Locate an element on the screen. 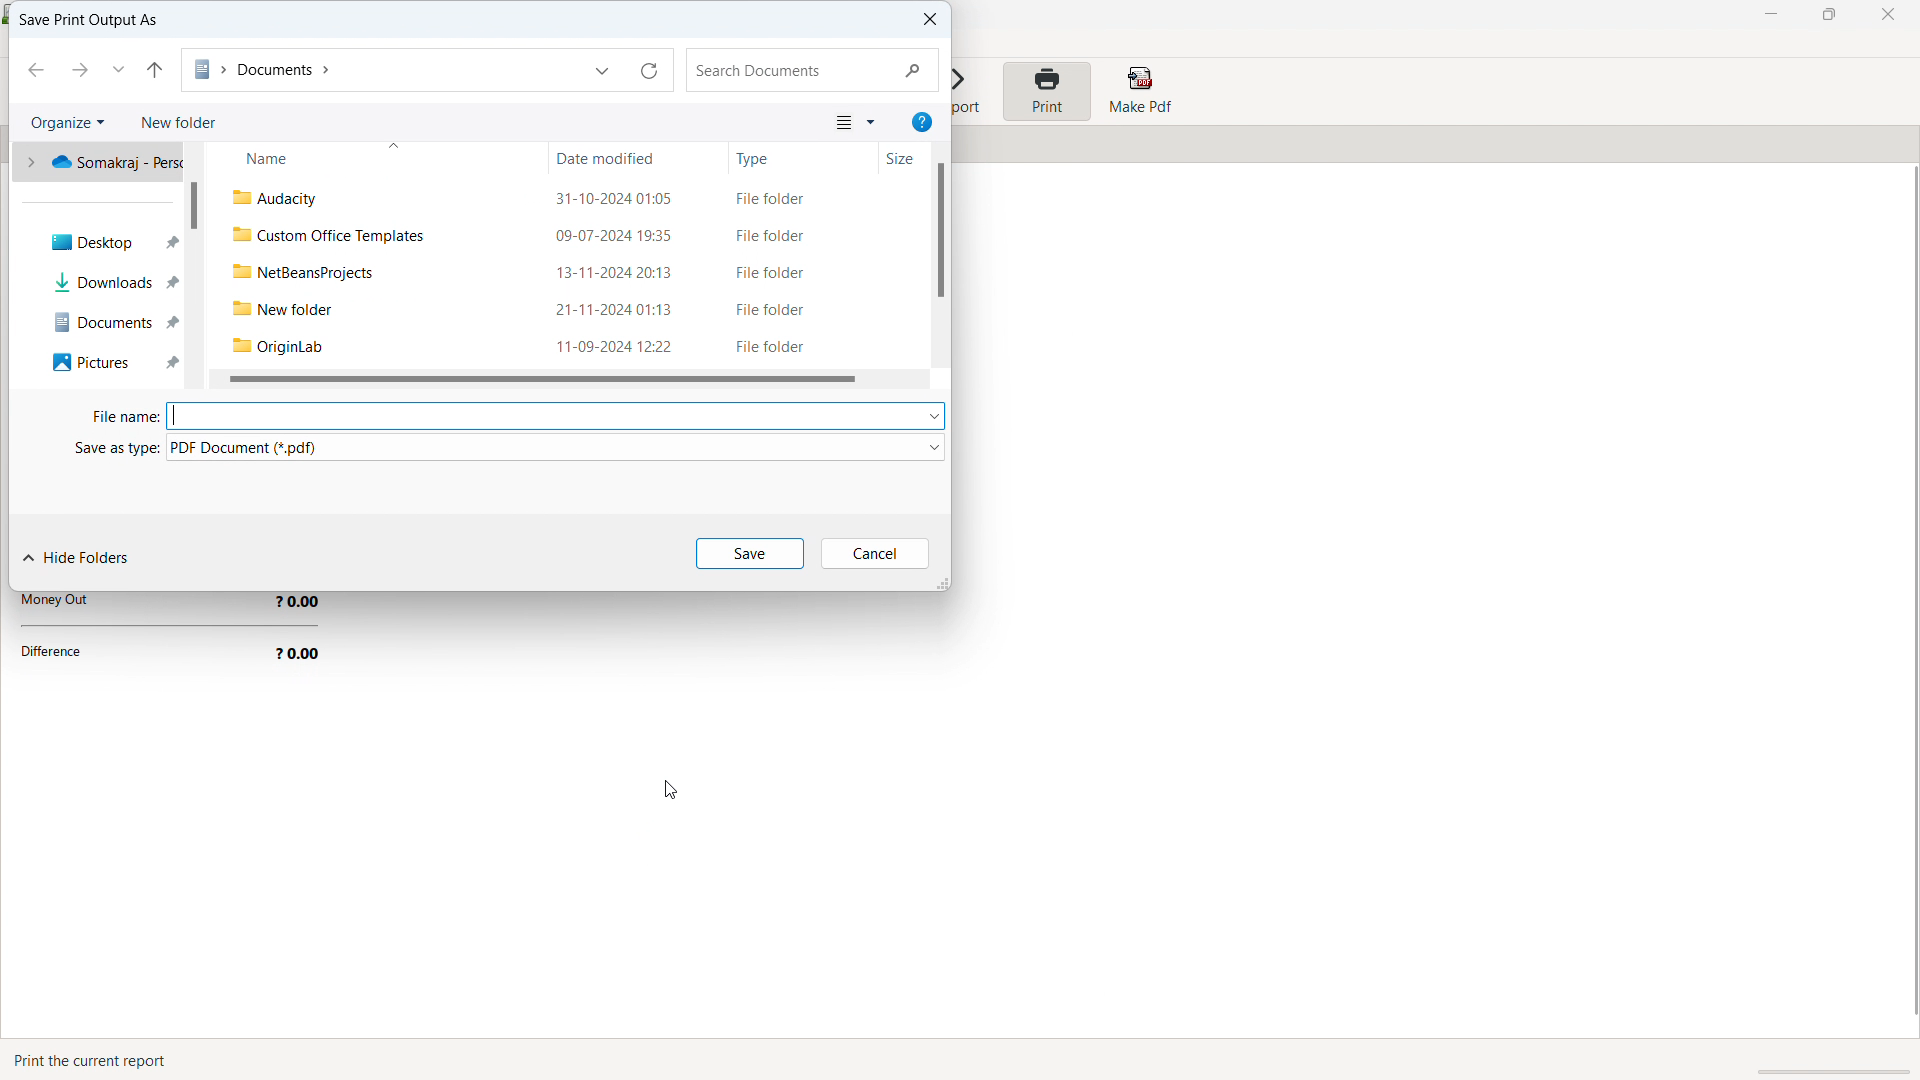 The width and height of the screenshot is (1920, 1080). save print output as is located at coordinates (88, 21).